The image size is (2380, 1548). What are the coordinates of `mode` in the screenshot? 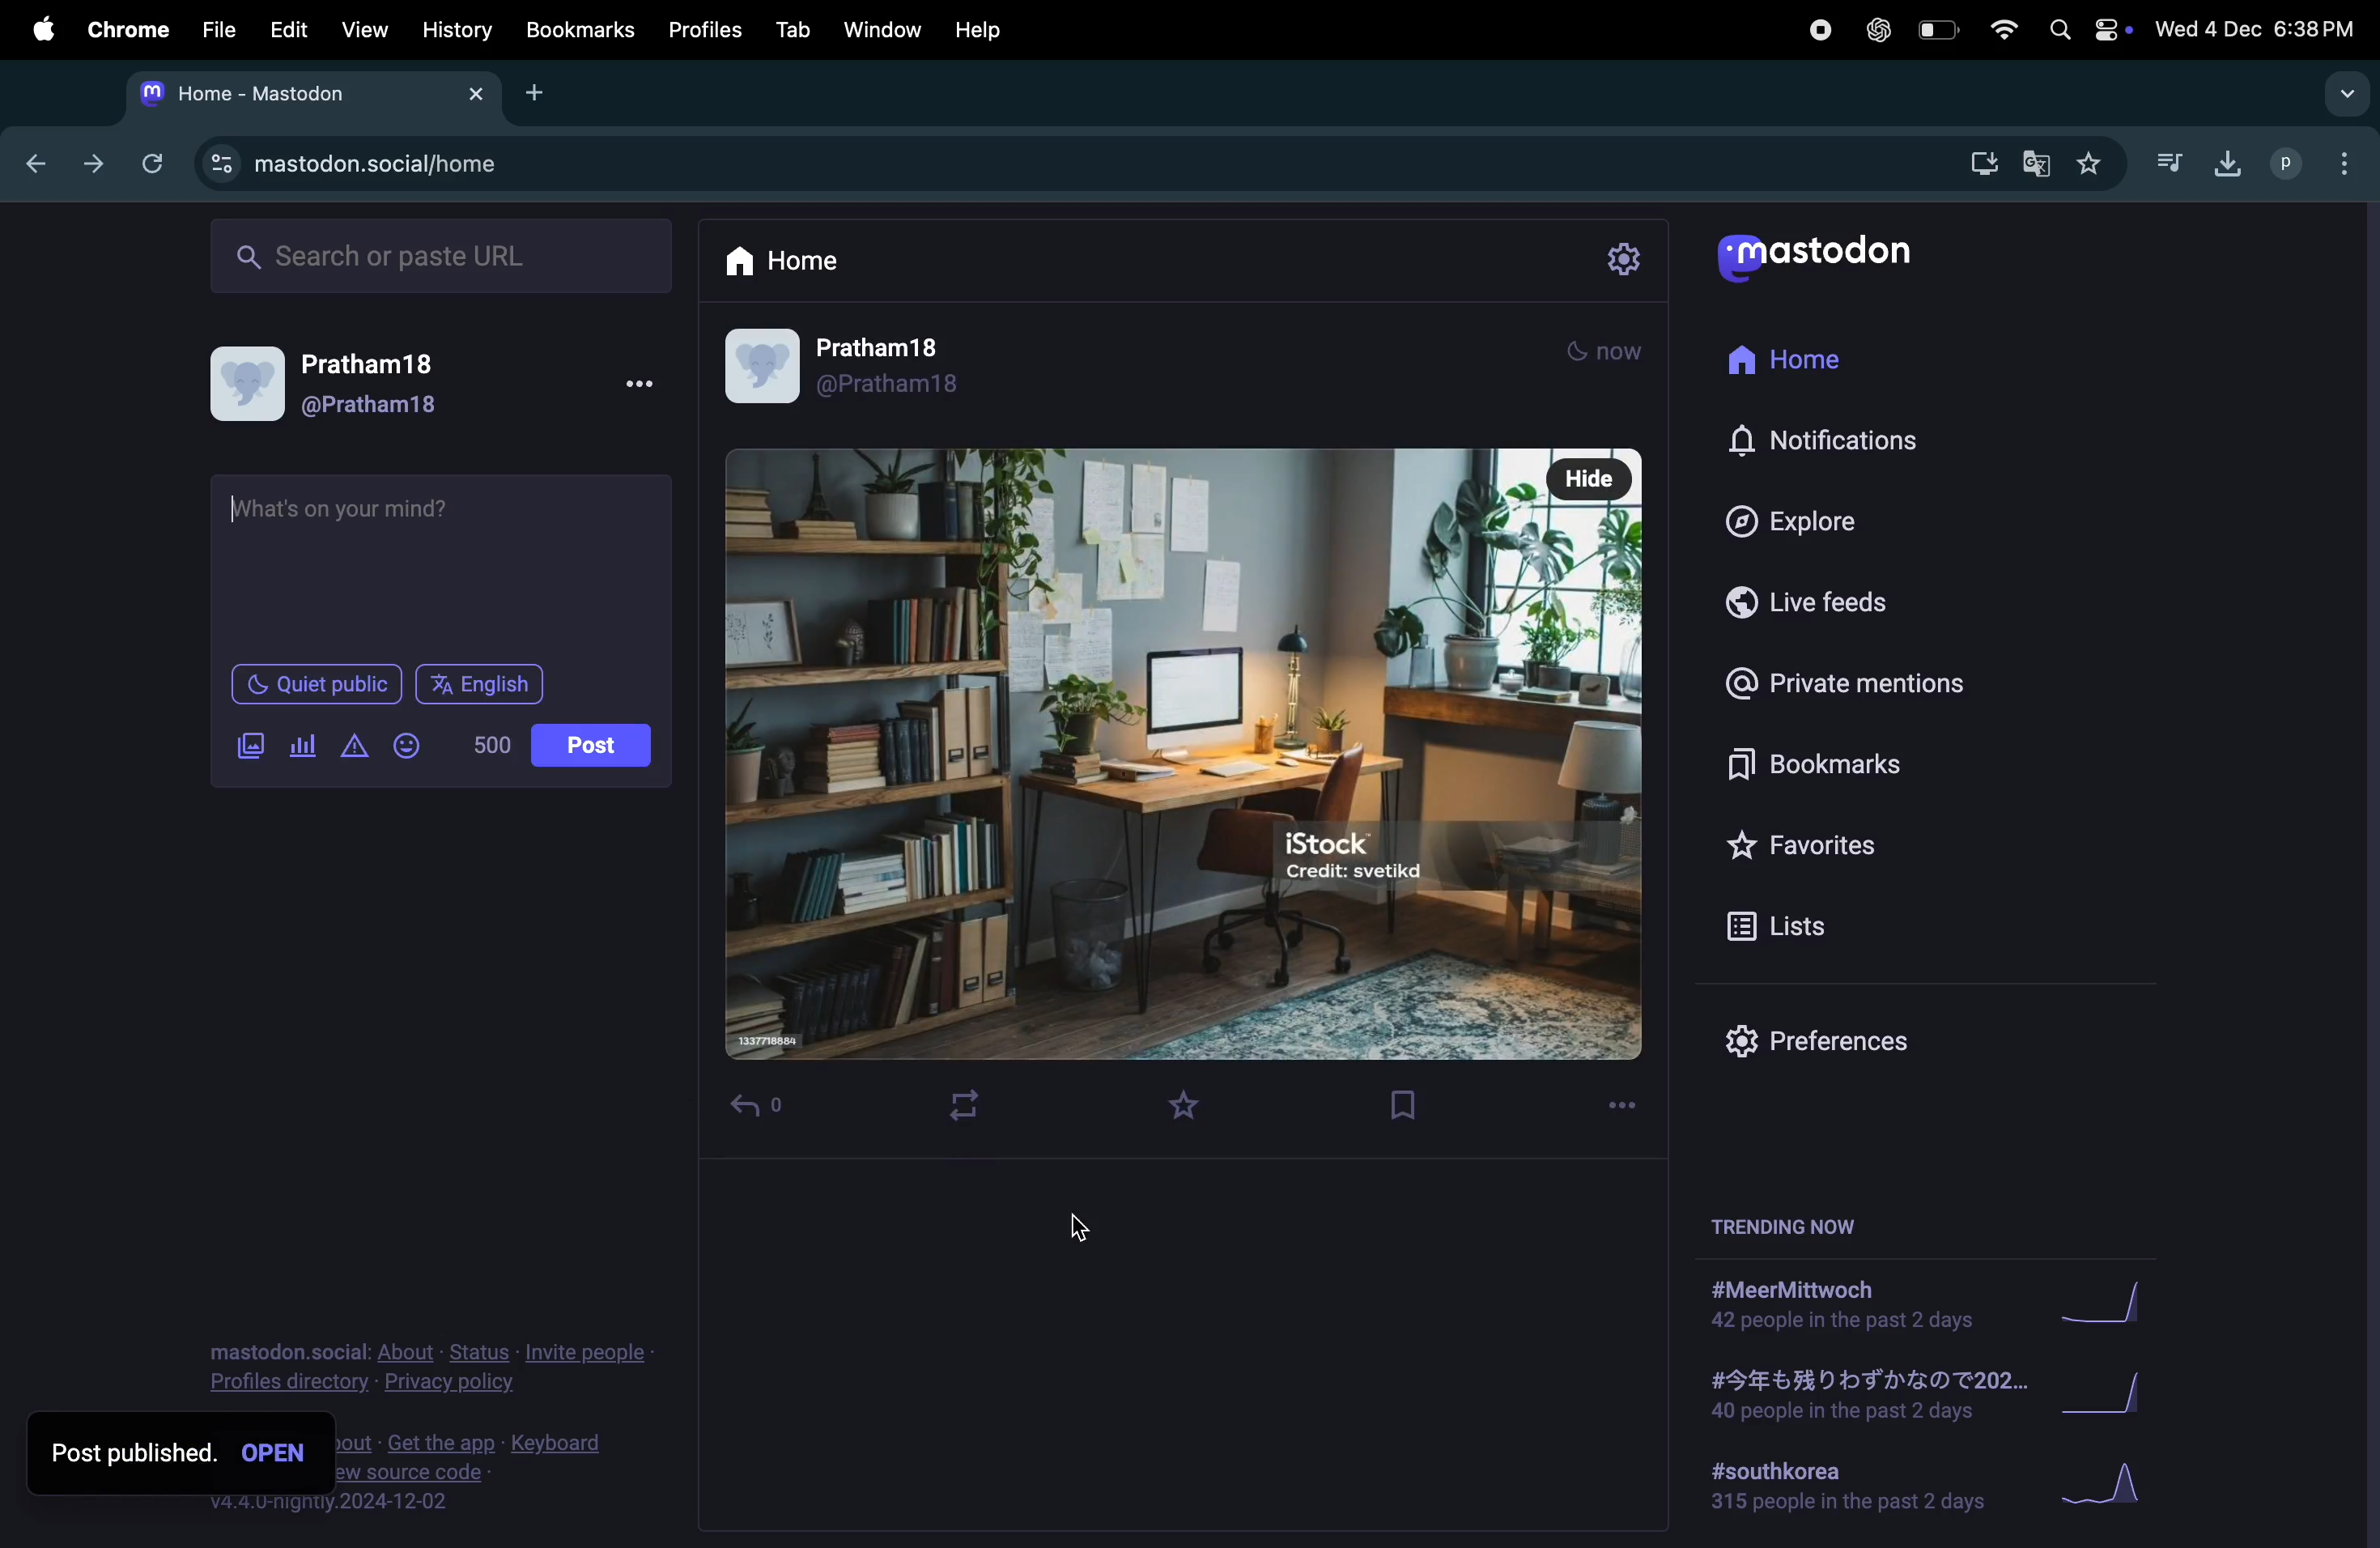 It's located at (1613, 355).